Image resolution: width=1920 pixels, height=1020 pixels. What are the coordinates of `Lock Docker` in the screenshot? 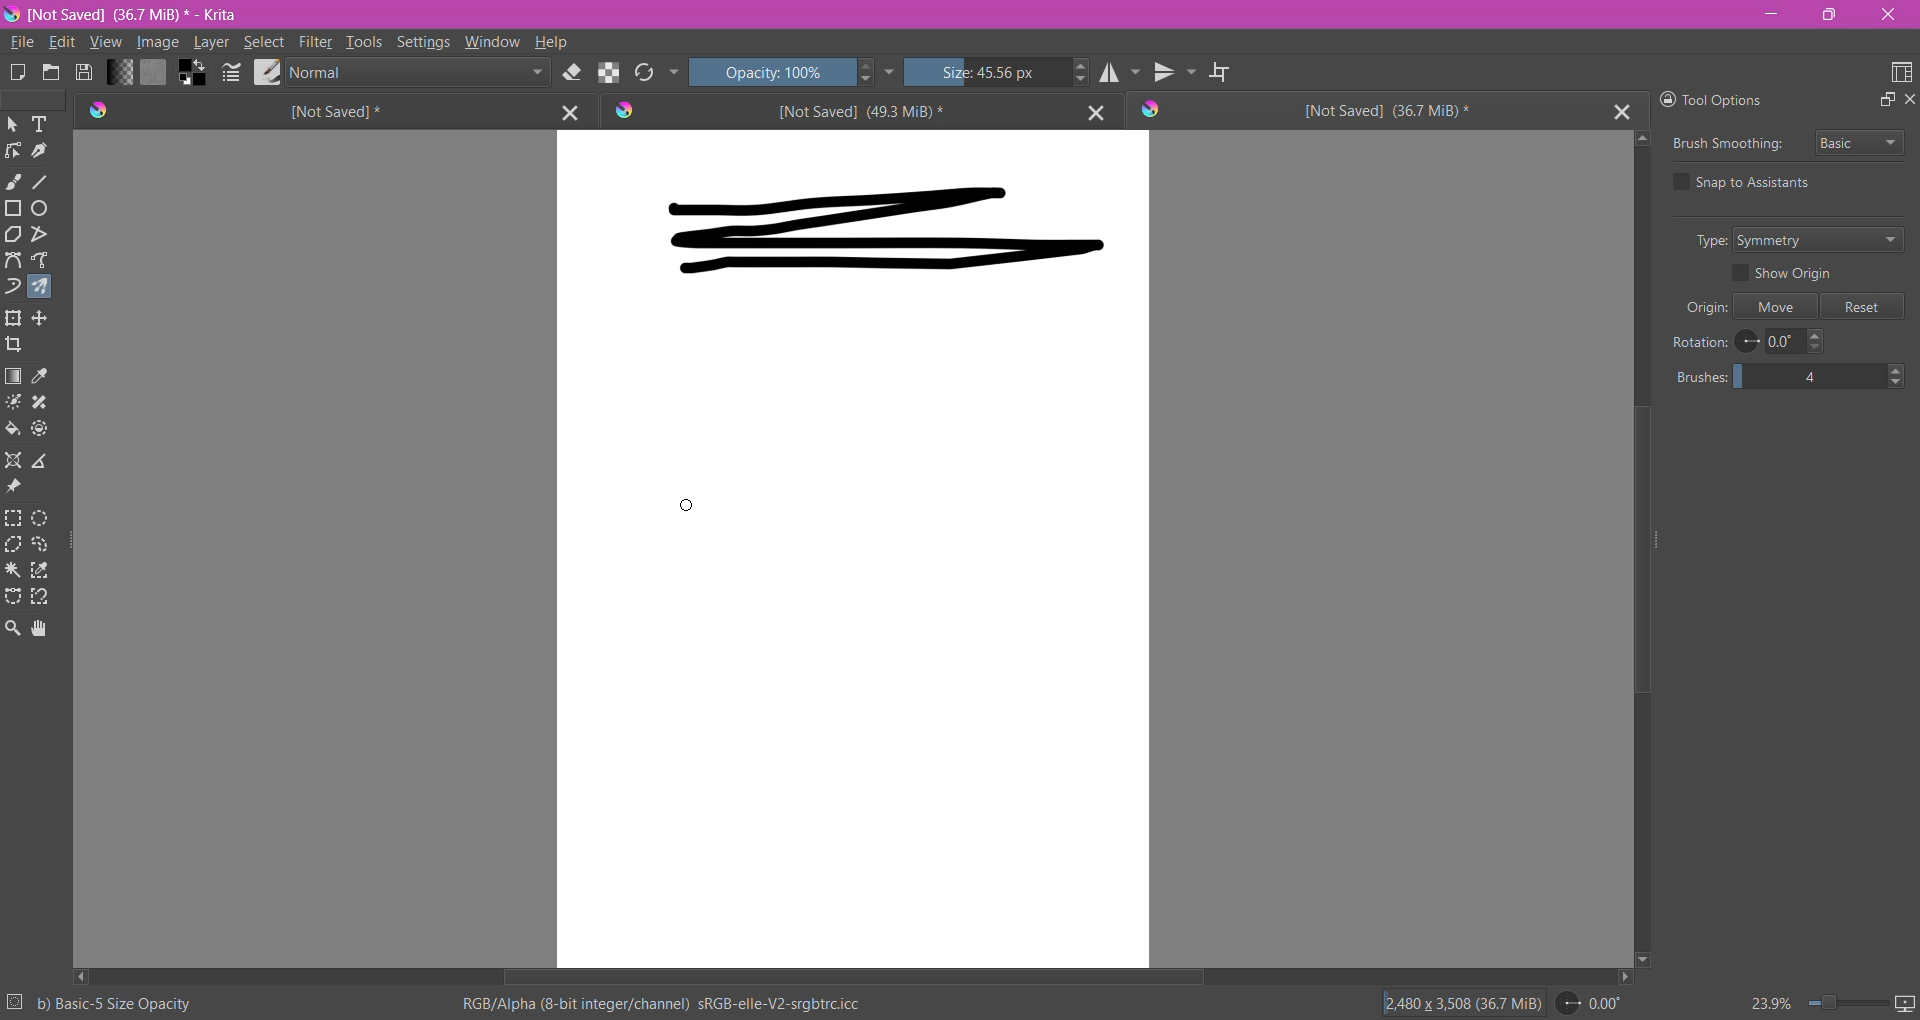 It's located at (1662, 99).